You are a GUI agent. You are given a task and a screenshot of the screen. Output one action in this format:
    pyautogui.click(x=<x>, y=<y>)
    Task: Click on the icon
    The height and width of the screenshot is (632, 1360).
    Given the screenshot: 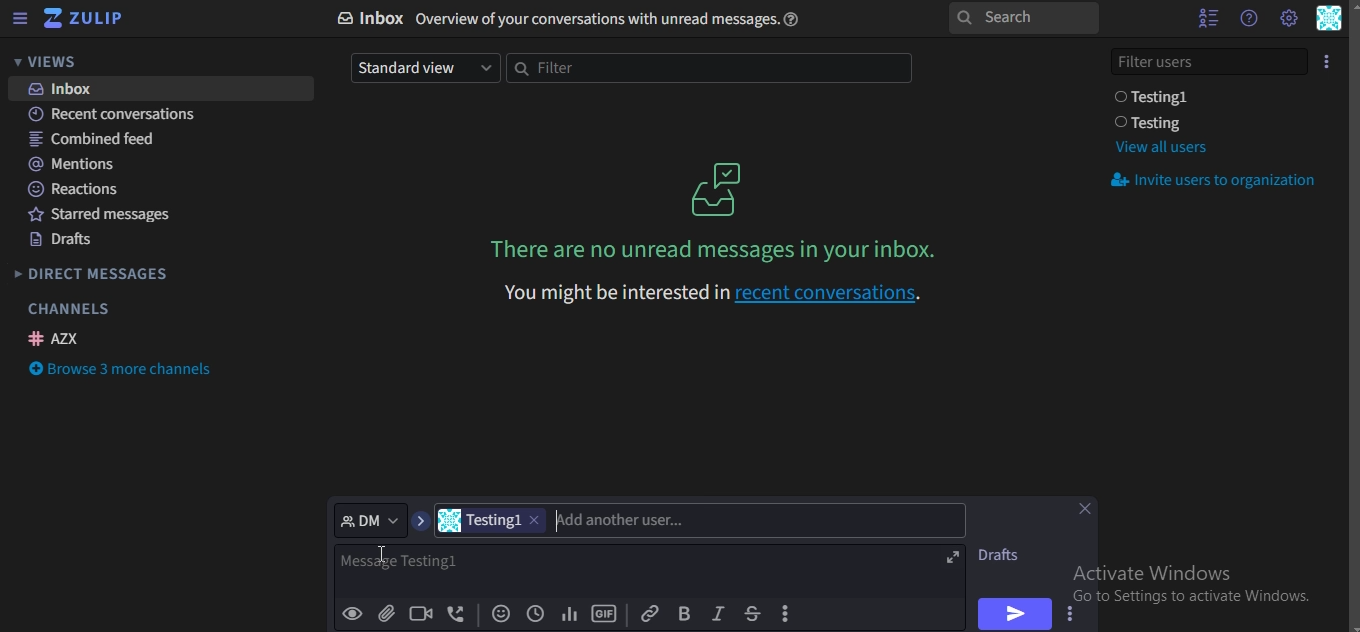 What is the action you would take?
    pyautogui.click(x=85, y=19)
    